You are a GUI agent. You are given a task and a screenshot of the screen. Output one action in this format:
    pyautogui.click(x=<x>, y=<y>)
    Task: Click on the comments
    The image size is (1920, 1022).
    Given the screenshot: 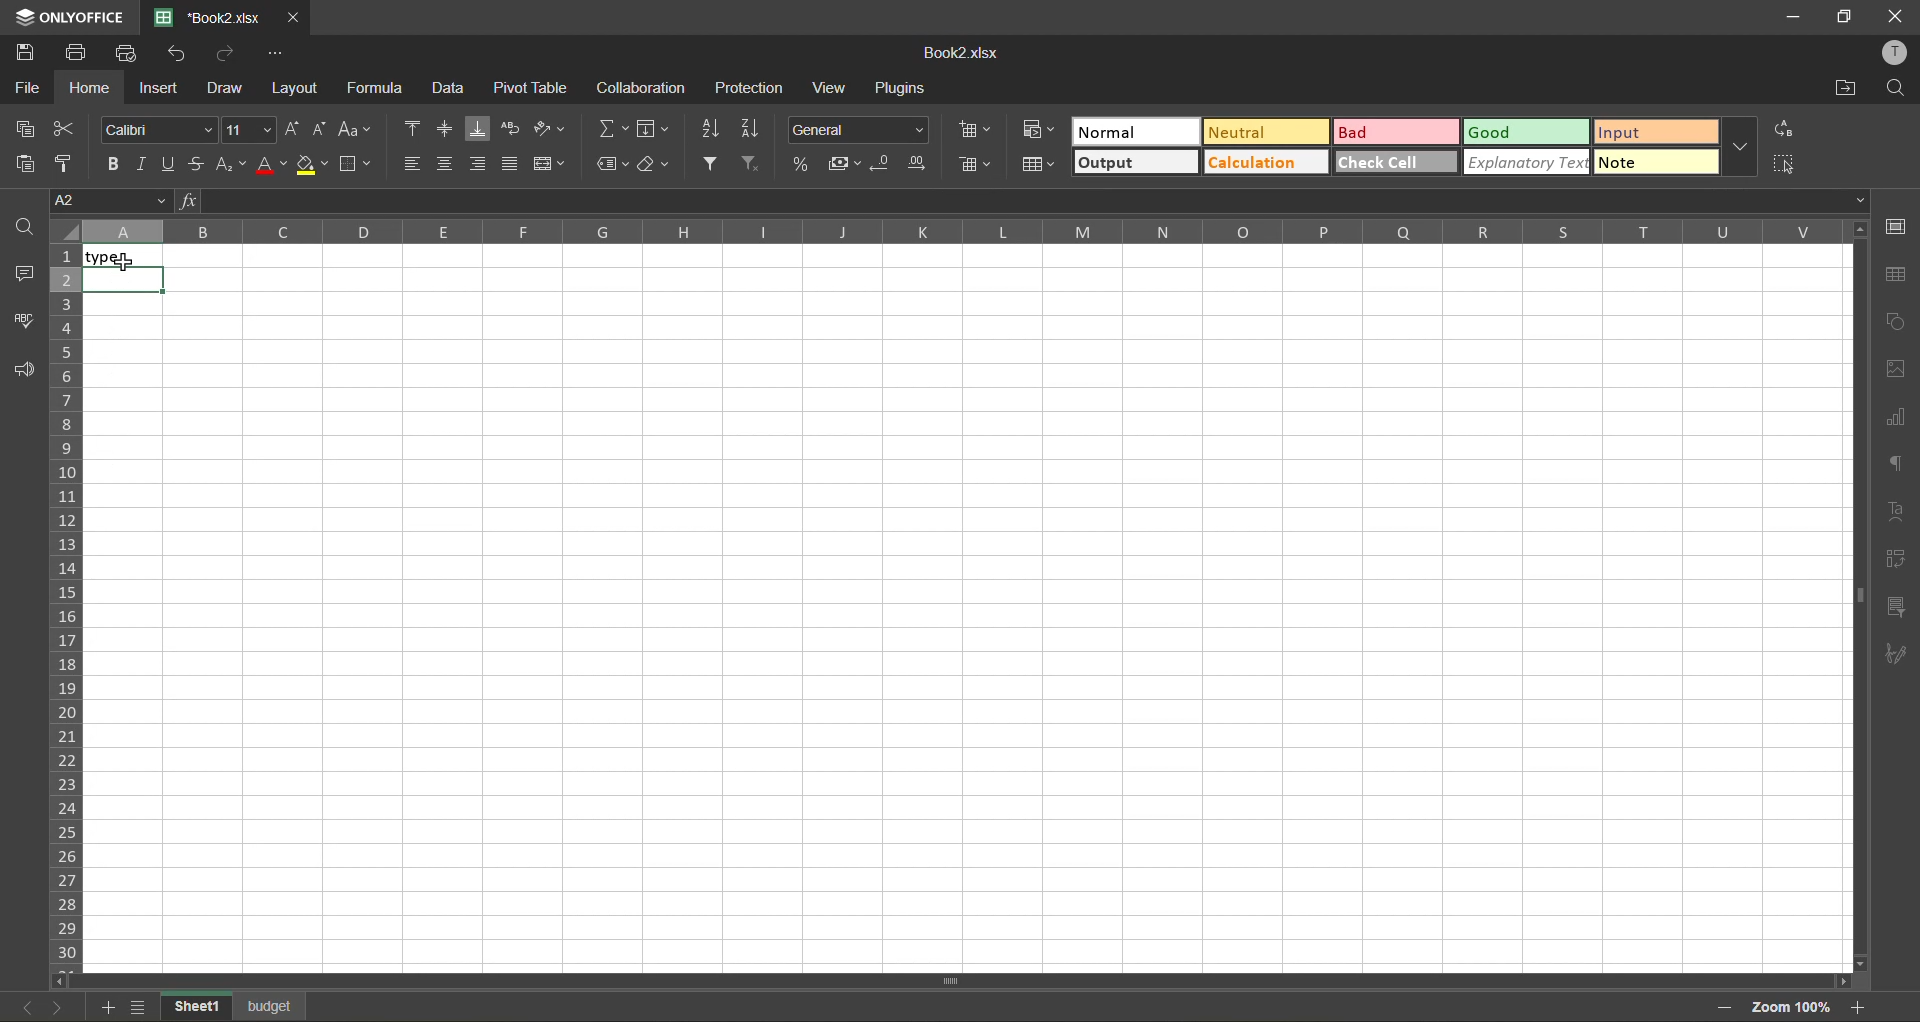 What is the action you would take?
    pyautogui.click(x=23, y=274)
    